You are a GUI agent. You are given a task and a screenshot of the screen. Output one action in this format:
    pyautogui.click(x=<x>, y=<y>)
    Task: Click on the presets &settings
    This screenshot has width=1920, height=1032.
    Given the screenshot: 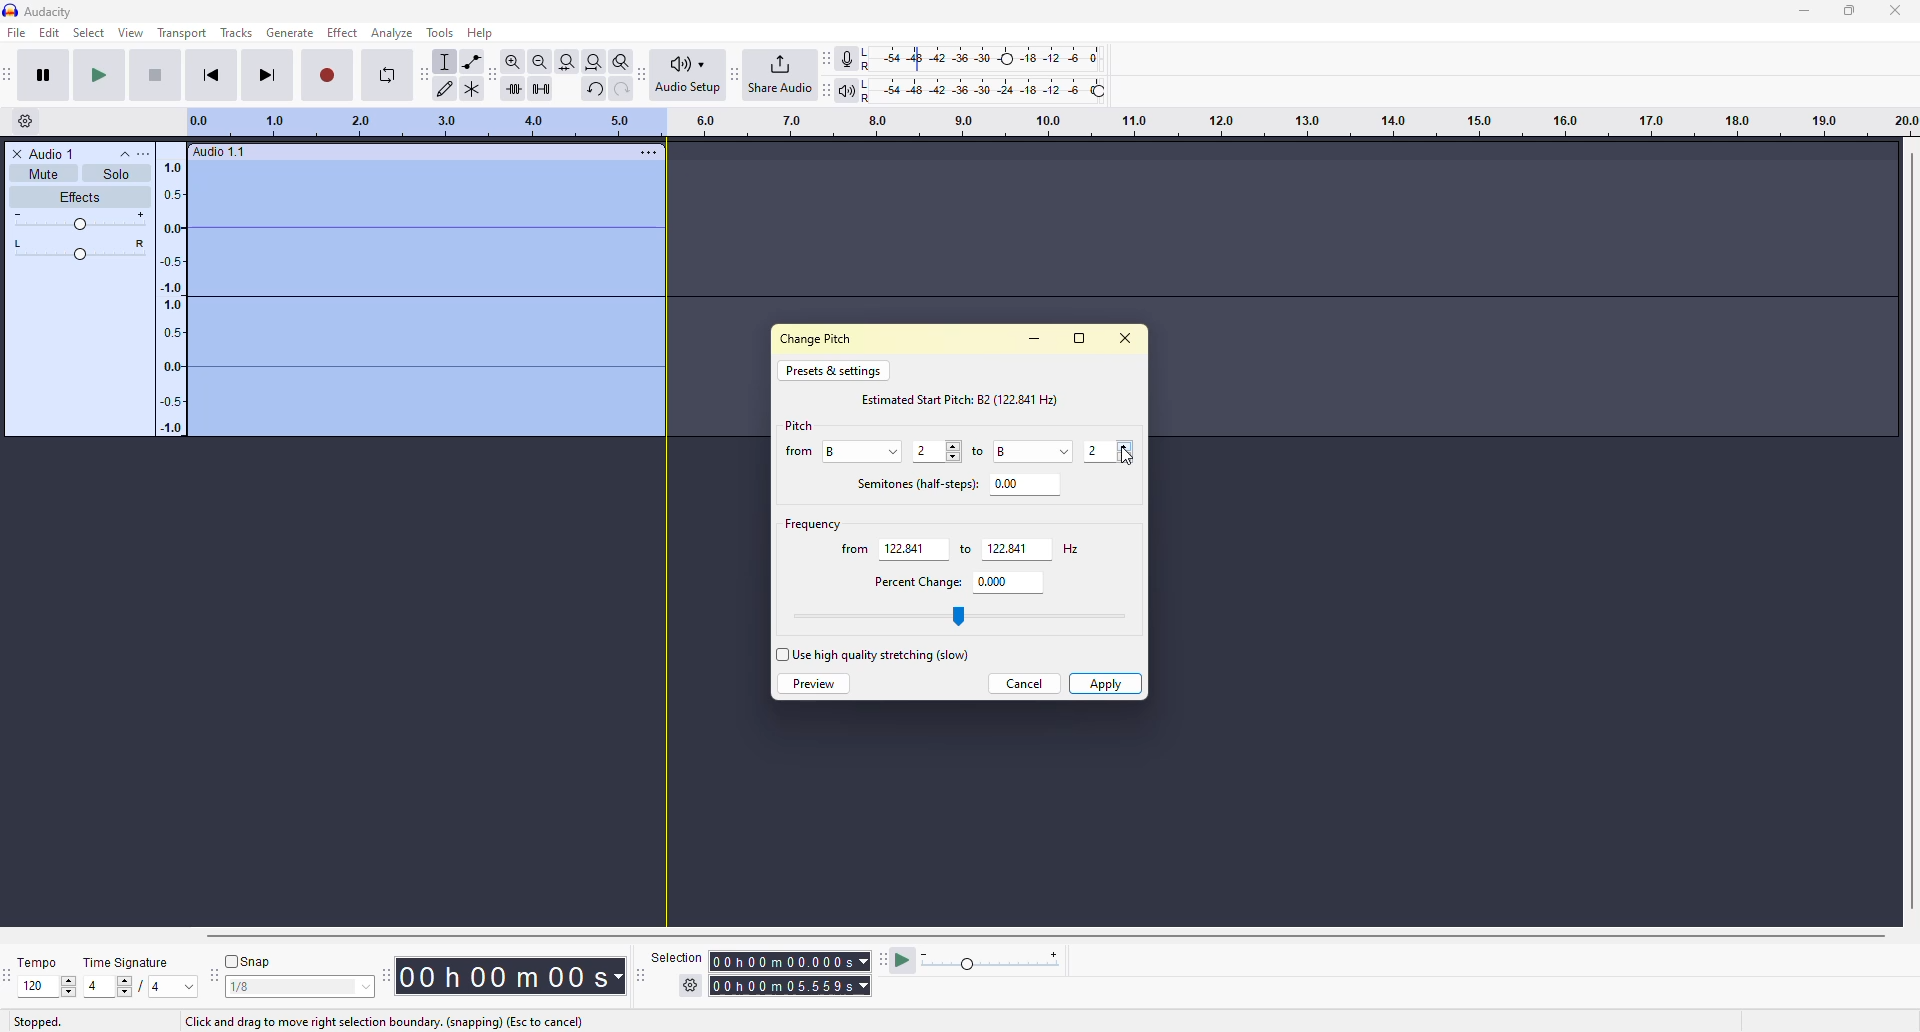 What is the action you would take?
    pyautogui.click(x=832, y=370)
    